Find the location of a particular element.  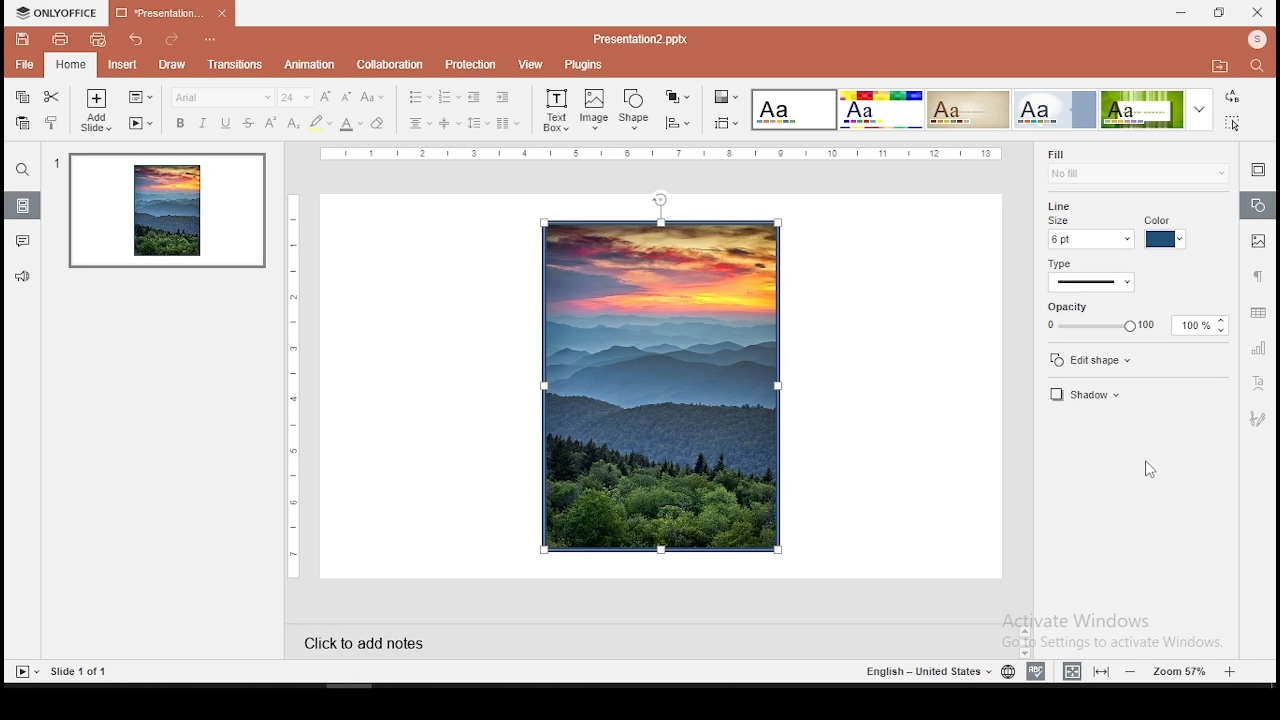

table settings is located at coordinates (1260, 314).